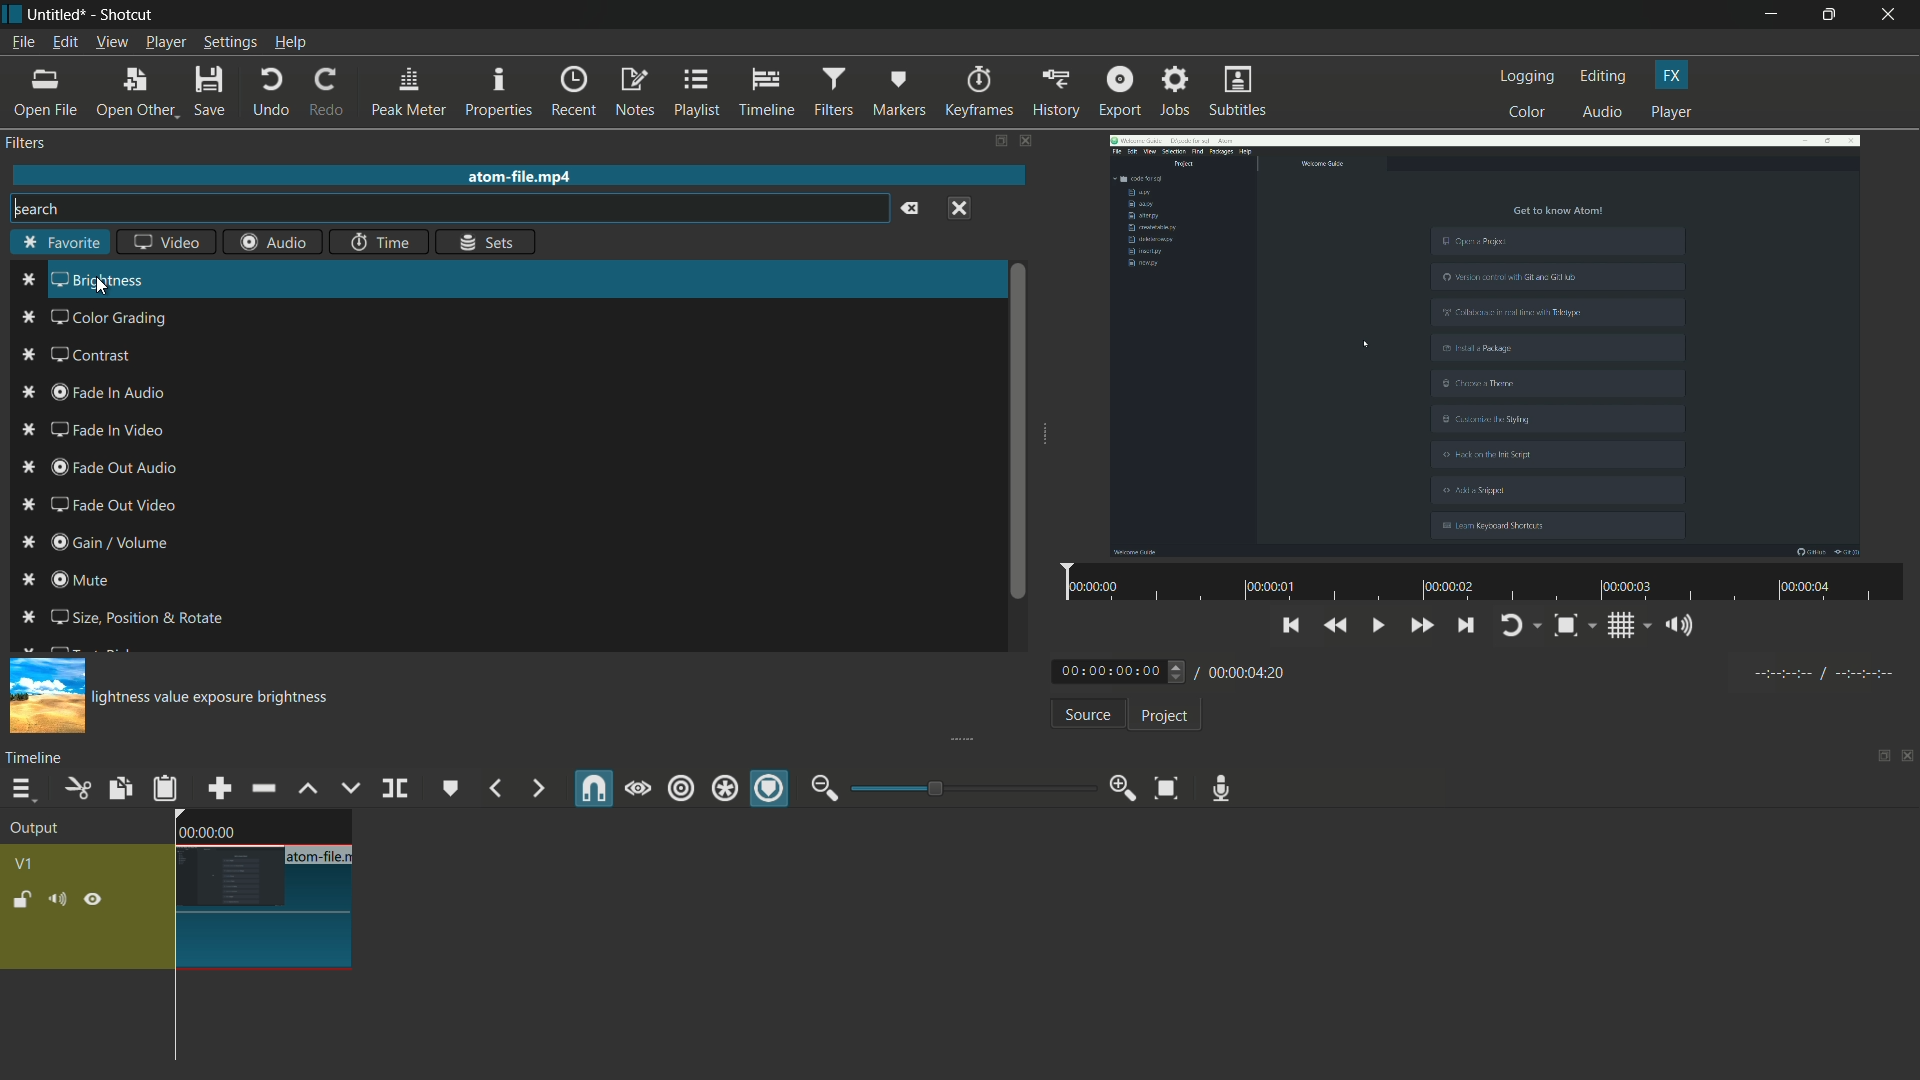 The image size is (1920, 1080). Describe the element at coordinates (1162, 716) in the screenshot. I see `project` at that location.